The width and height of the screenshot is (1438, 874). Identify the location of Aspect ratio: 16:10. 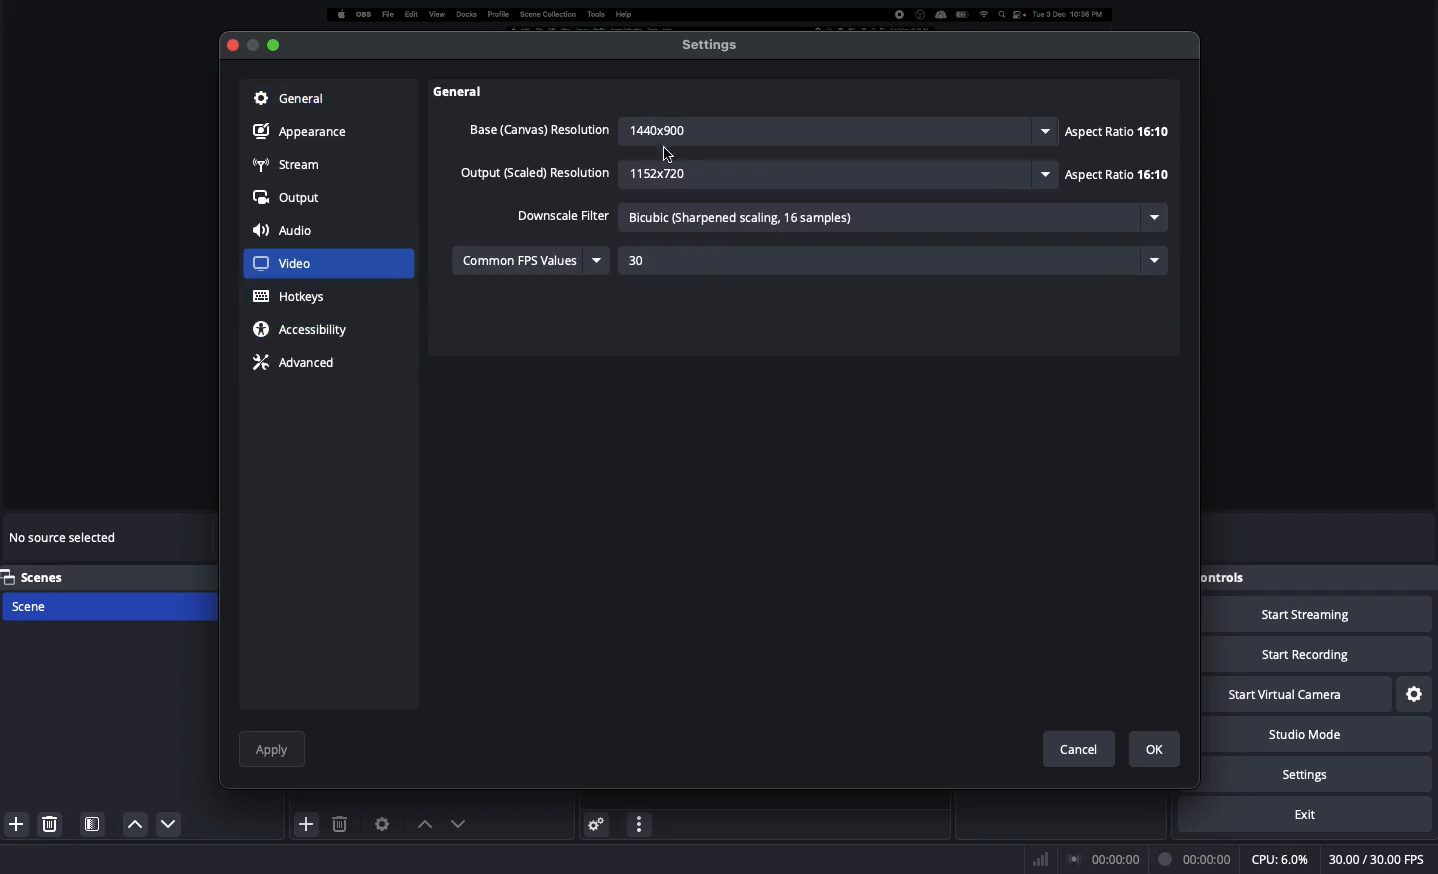
(1120, 153).